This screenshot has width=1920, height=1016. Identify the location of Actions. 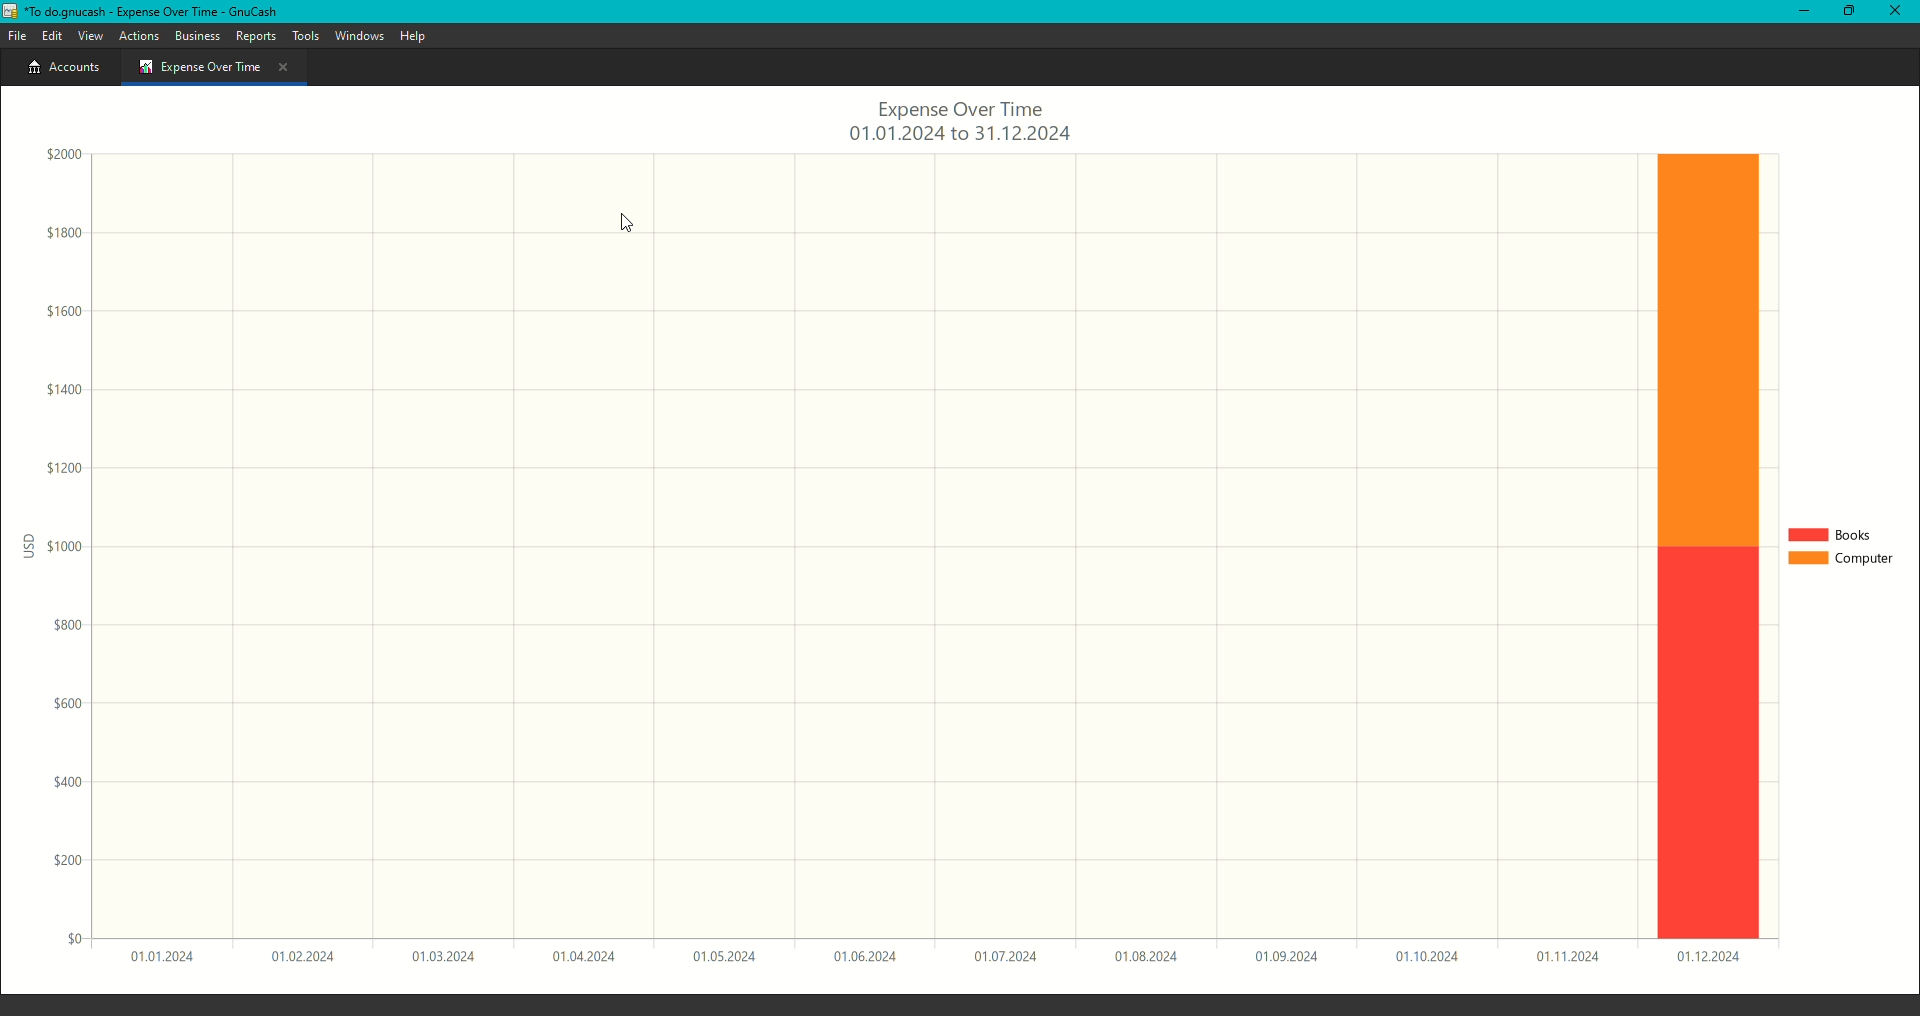
(138, 34).